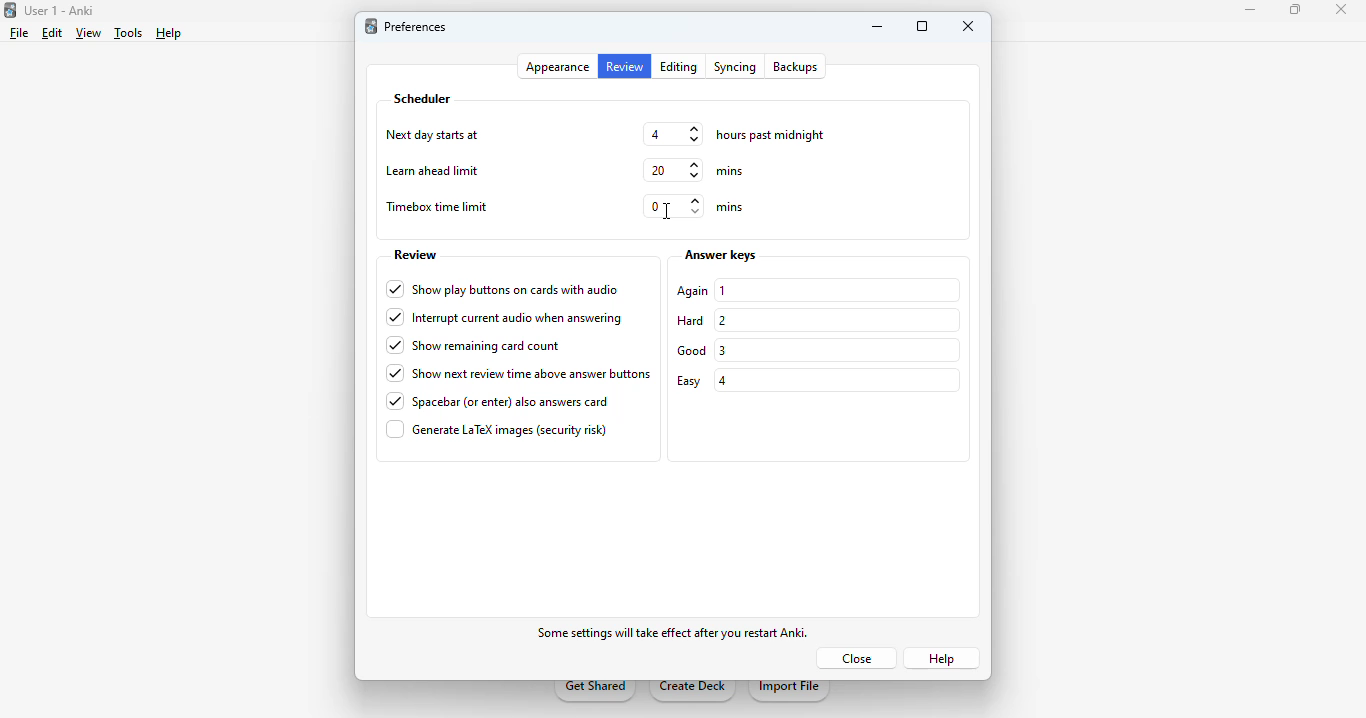 This screenshot has height=718, width=1366. Describe the element at coordinates (9, 10) in the screenshot. I see `logo` at that location.